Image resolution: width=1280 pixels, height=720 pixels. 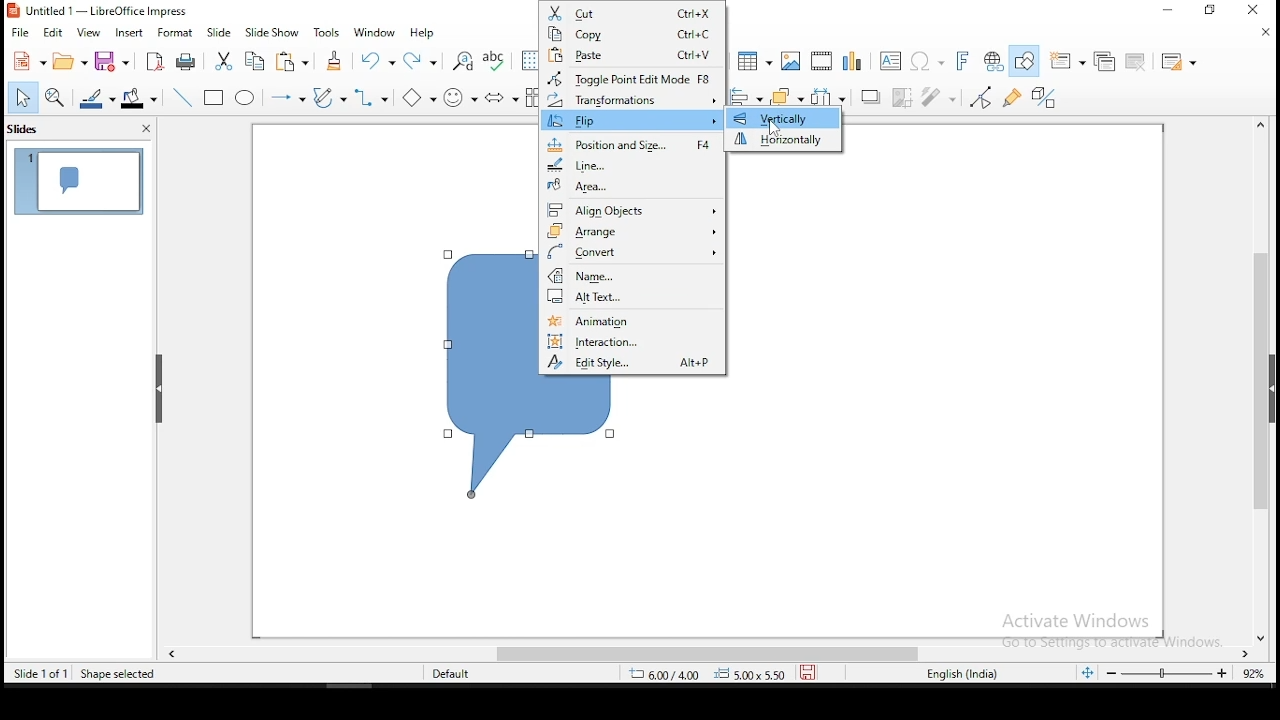 What do you see at coordinates (744, 95) in the screenshot?
I see `align objects` at bounding box center [744, 95].